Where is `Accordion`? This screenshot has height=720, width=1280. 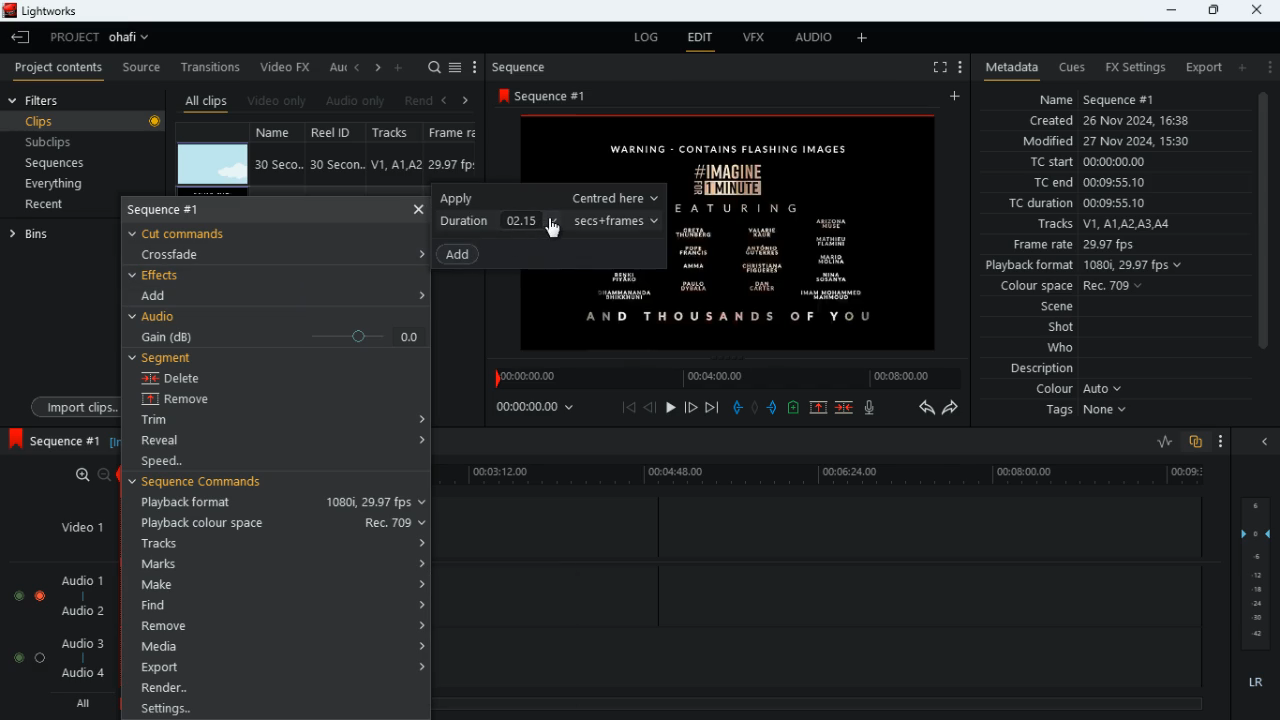 Accordion is located at coordinates (418, 253).